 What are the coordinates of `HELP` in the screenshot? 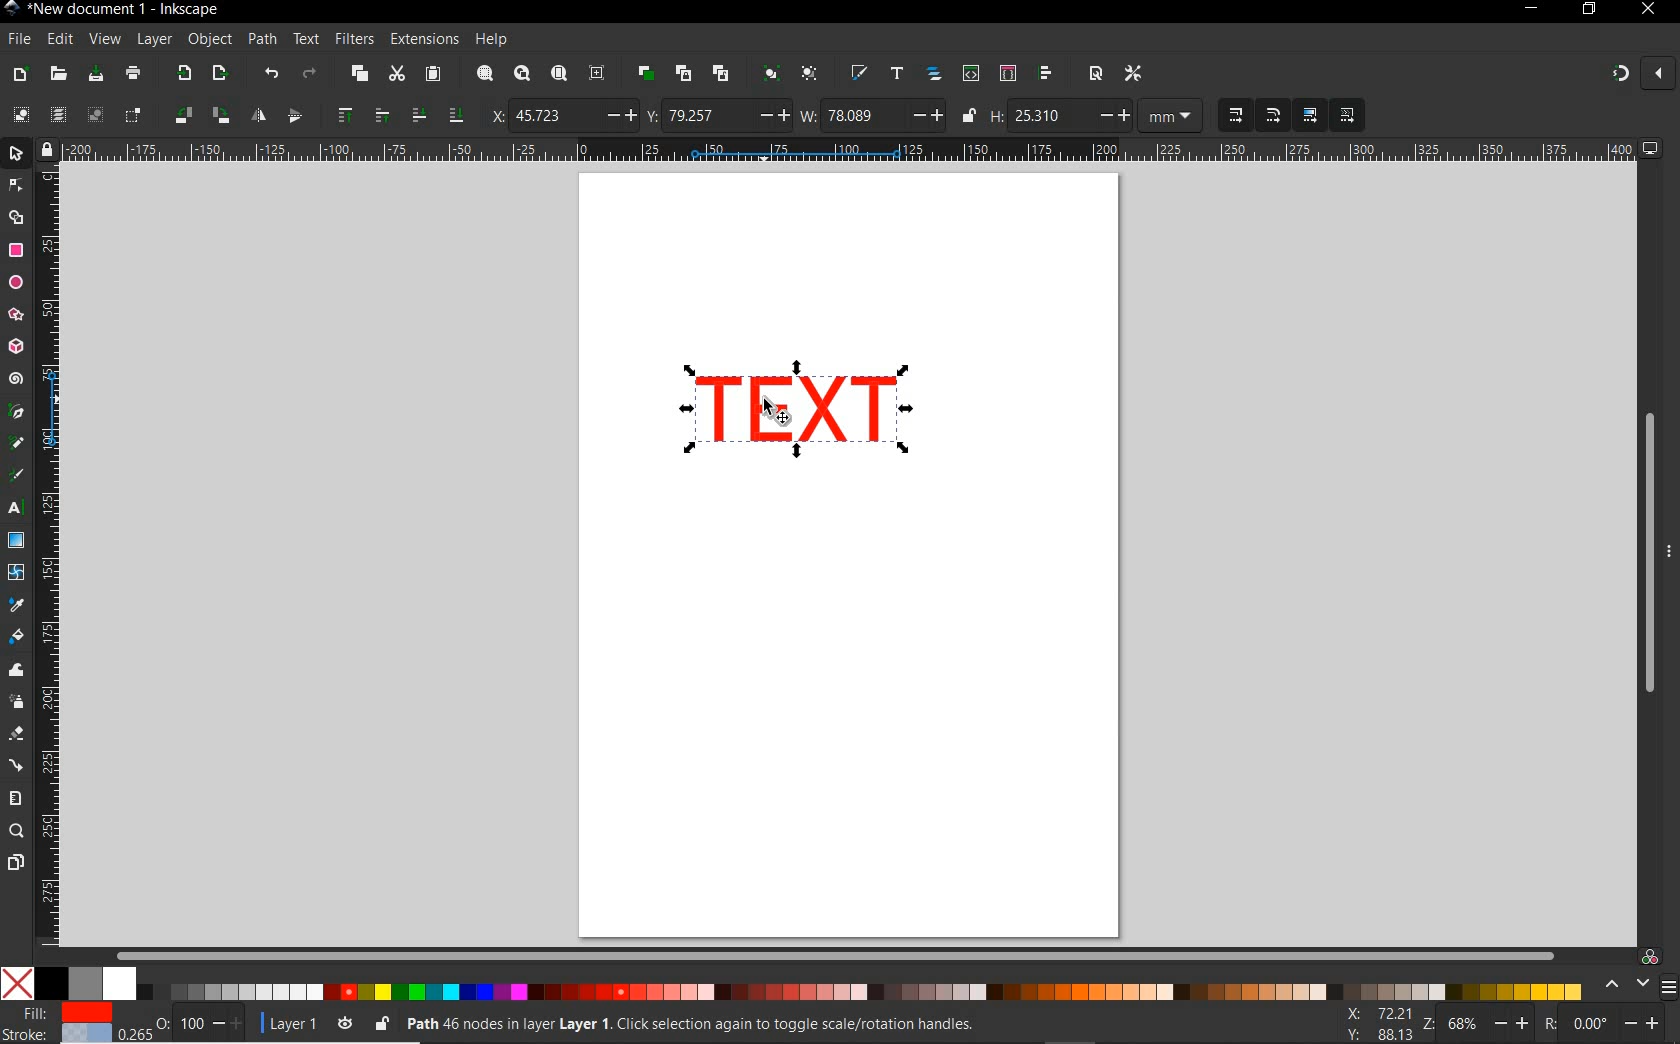 It's located at (490, 41).